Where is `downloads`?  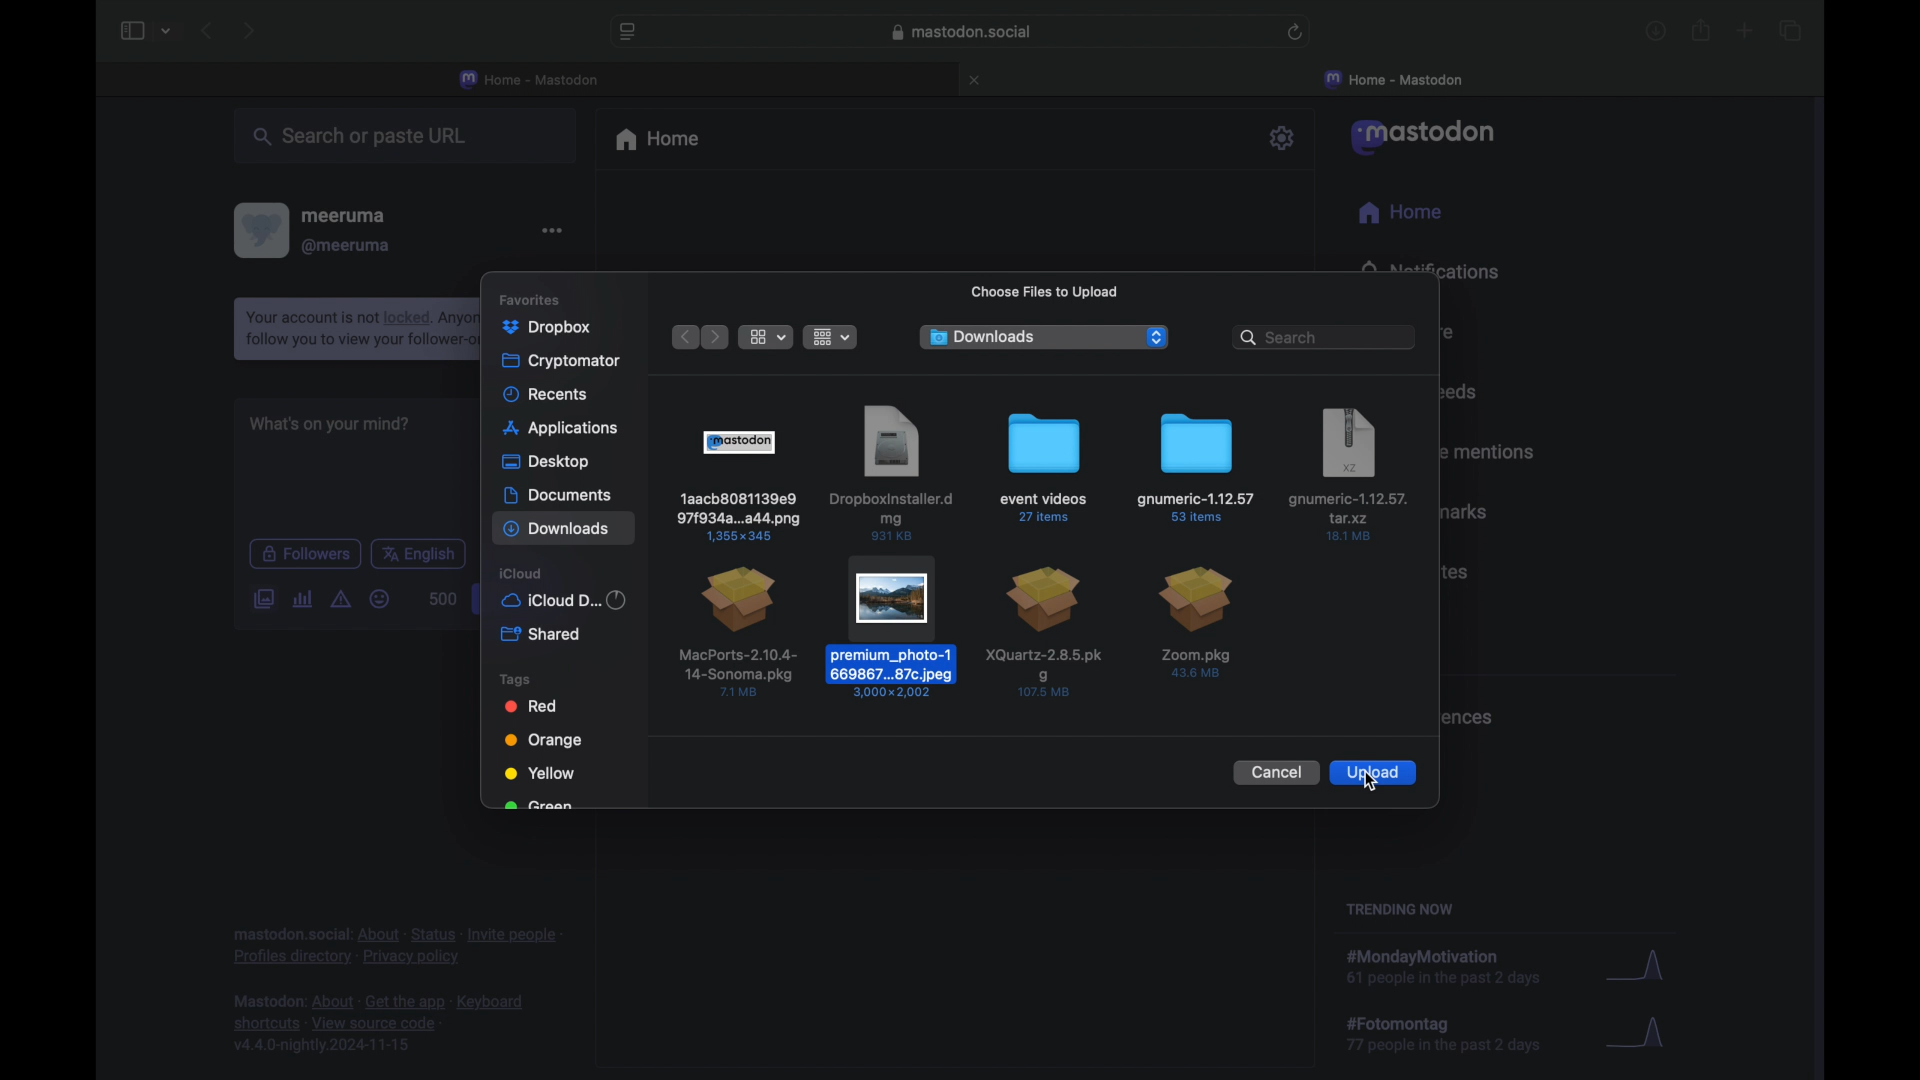
downloads is located at coordinates (982, 337).